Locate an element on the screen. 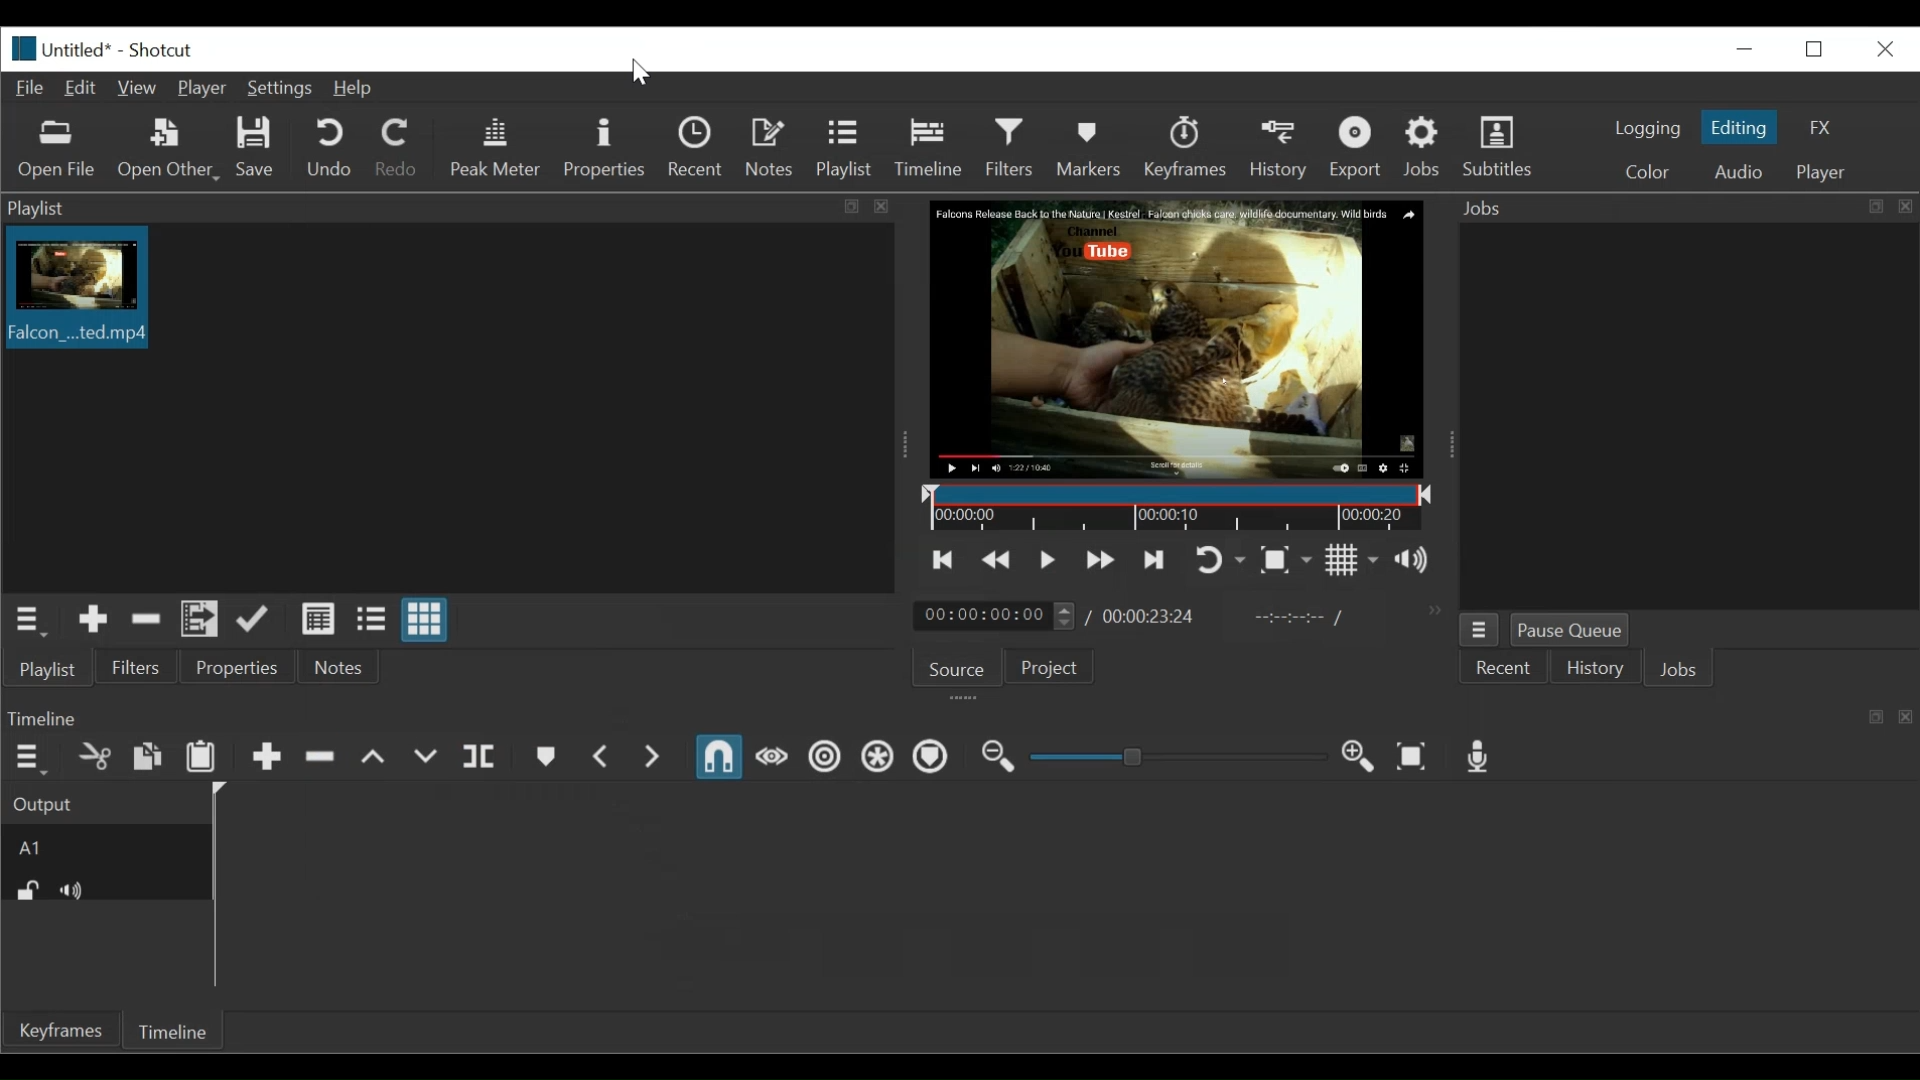  Remove cut is located at coordinates (148, 624).